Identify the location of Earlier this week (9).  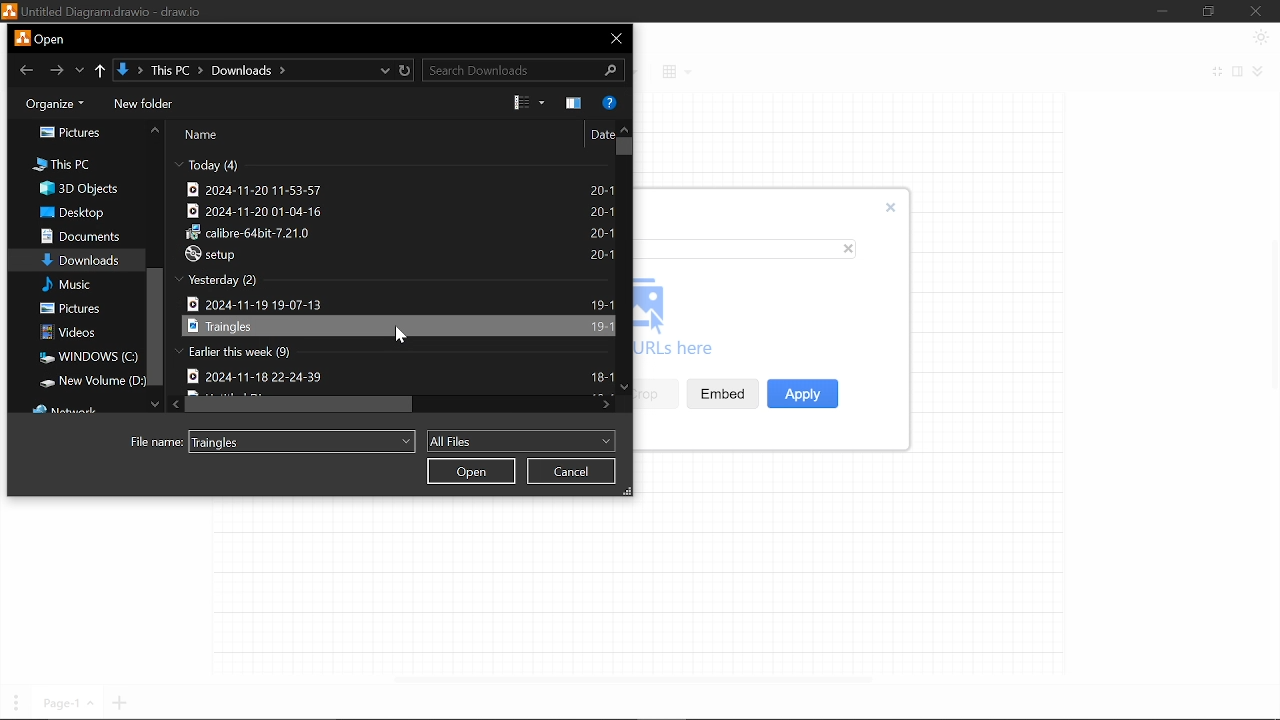
(251, 353).